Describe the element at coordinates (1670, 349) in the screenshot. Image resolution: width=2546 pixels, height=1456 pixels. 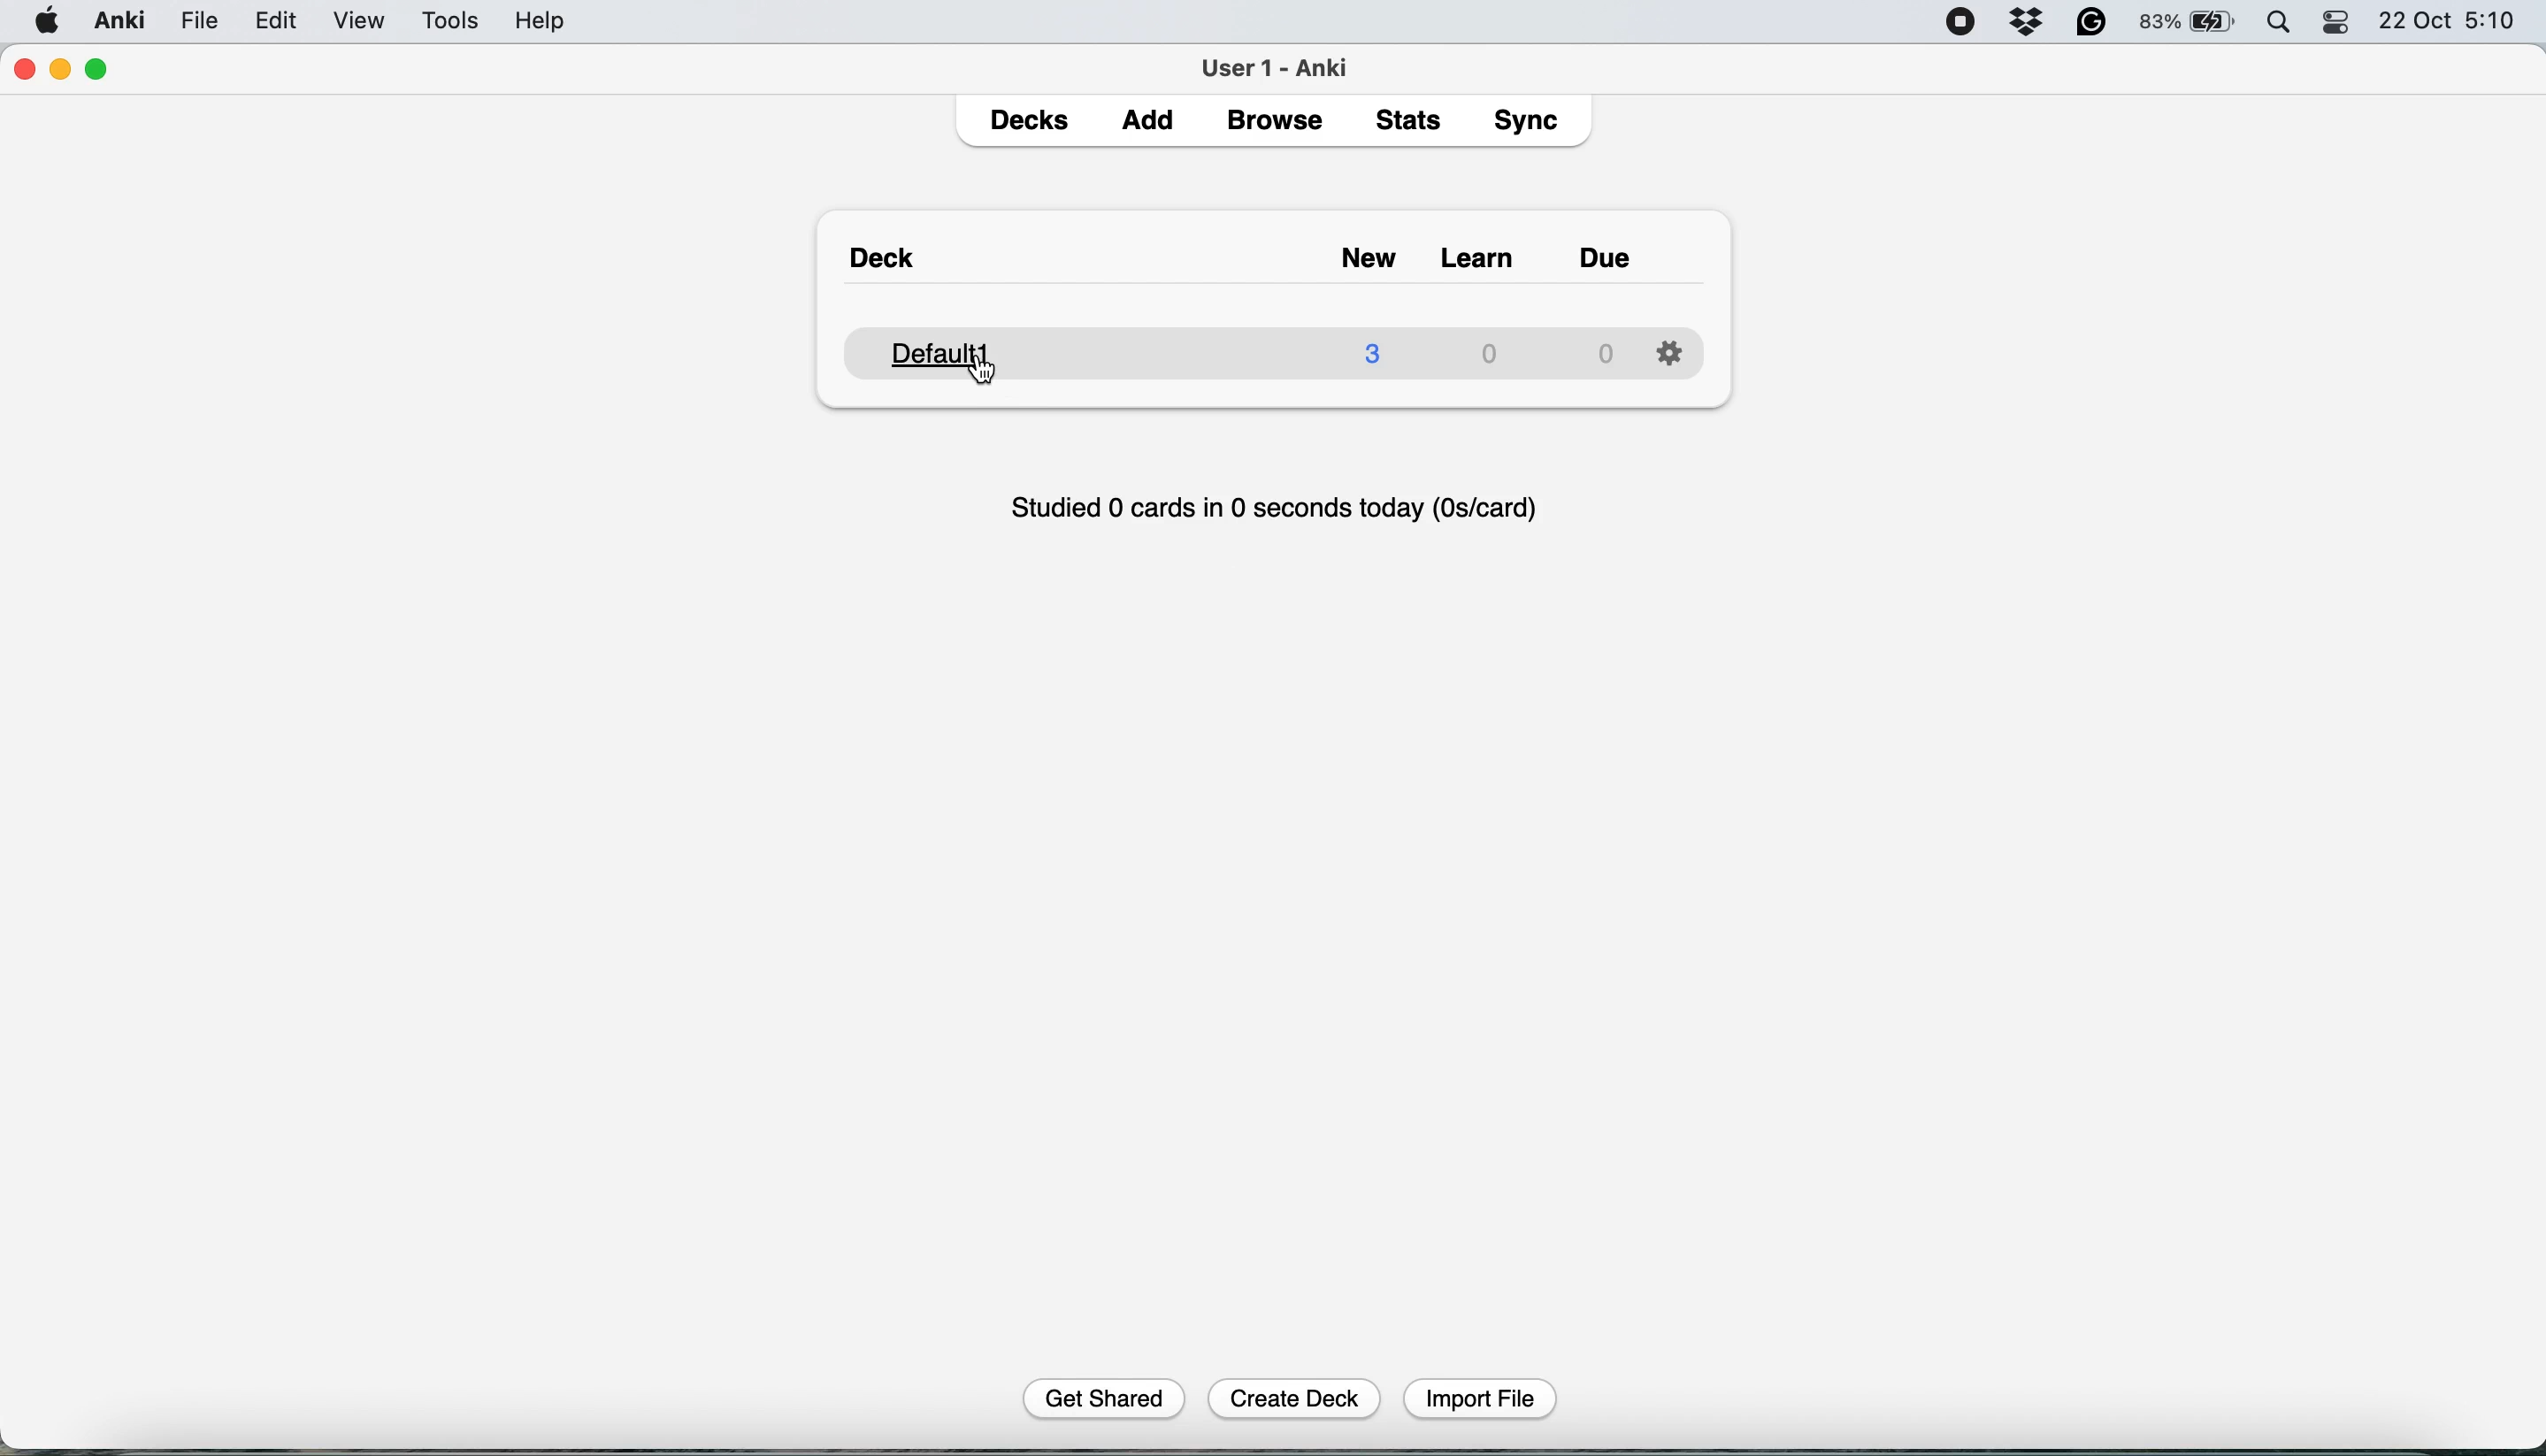
I see `Settings` at that location.